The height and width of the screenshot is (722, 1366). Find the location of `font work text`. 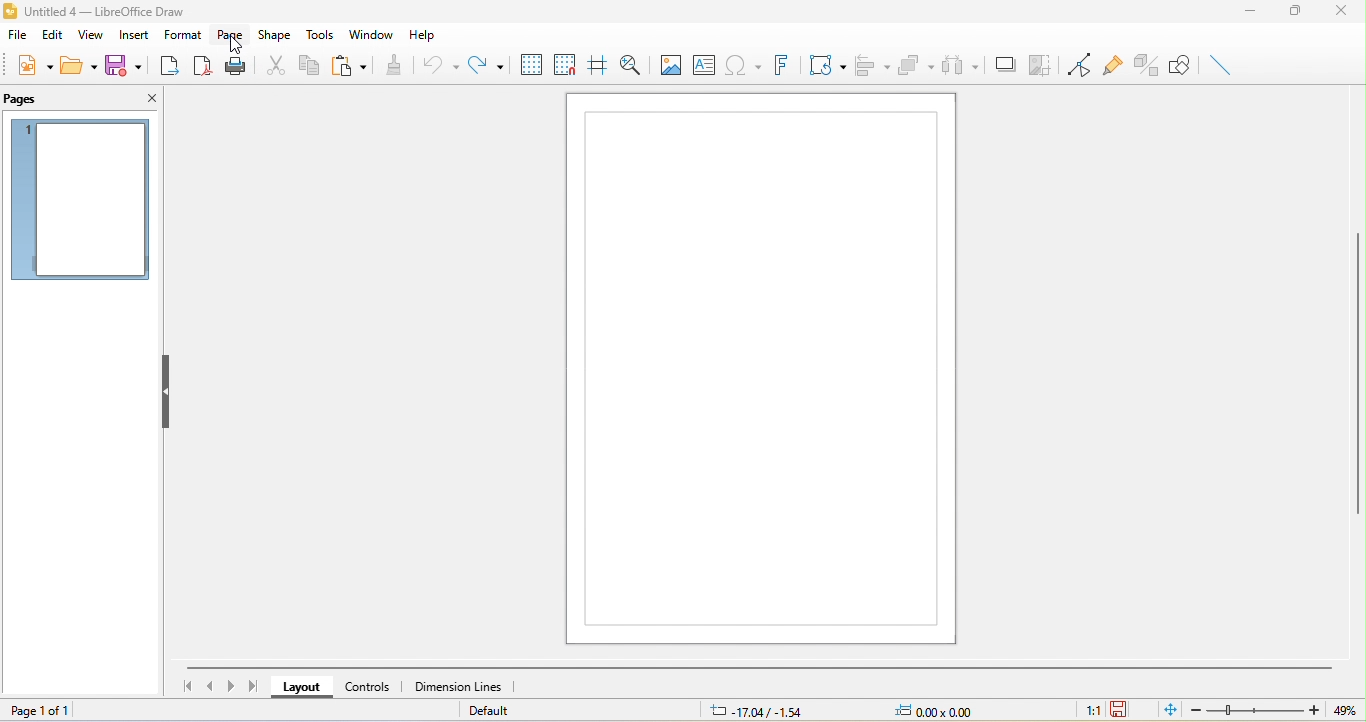

font work text is located at coordinates (784, 68).